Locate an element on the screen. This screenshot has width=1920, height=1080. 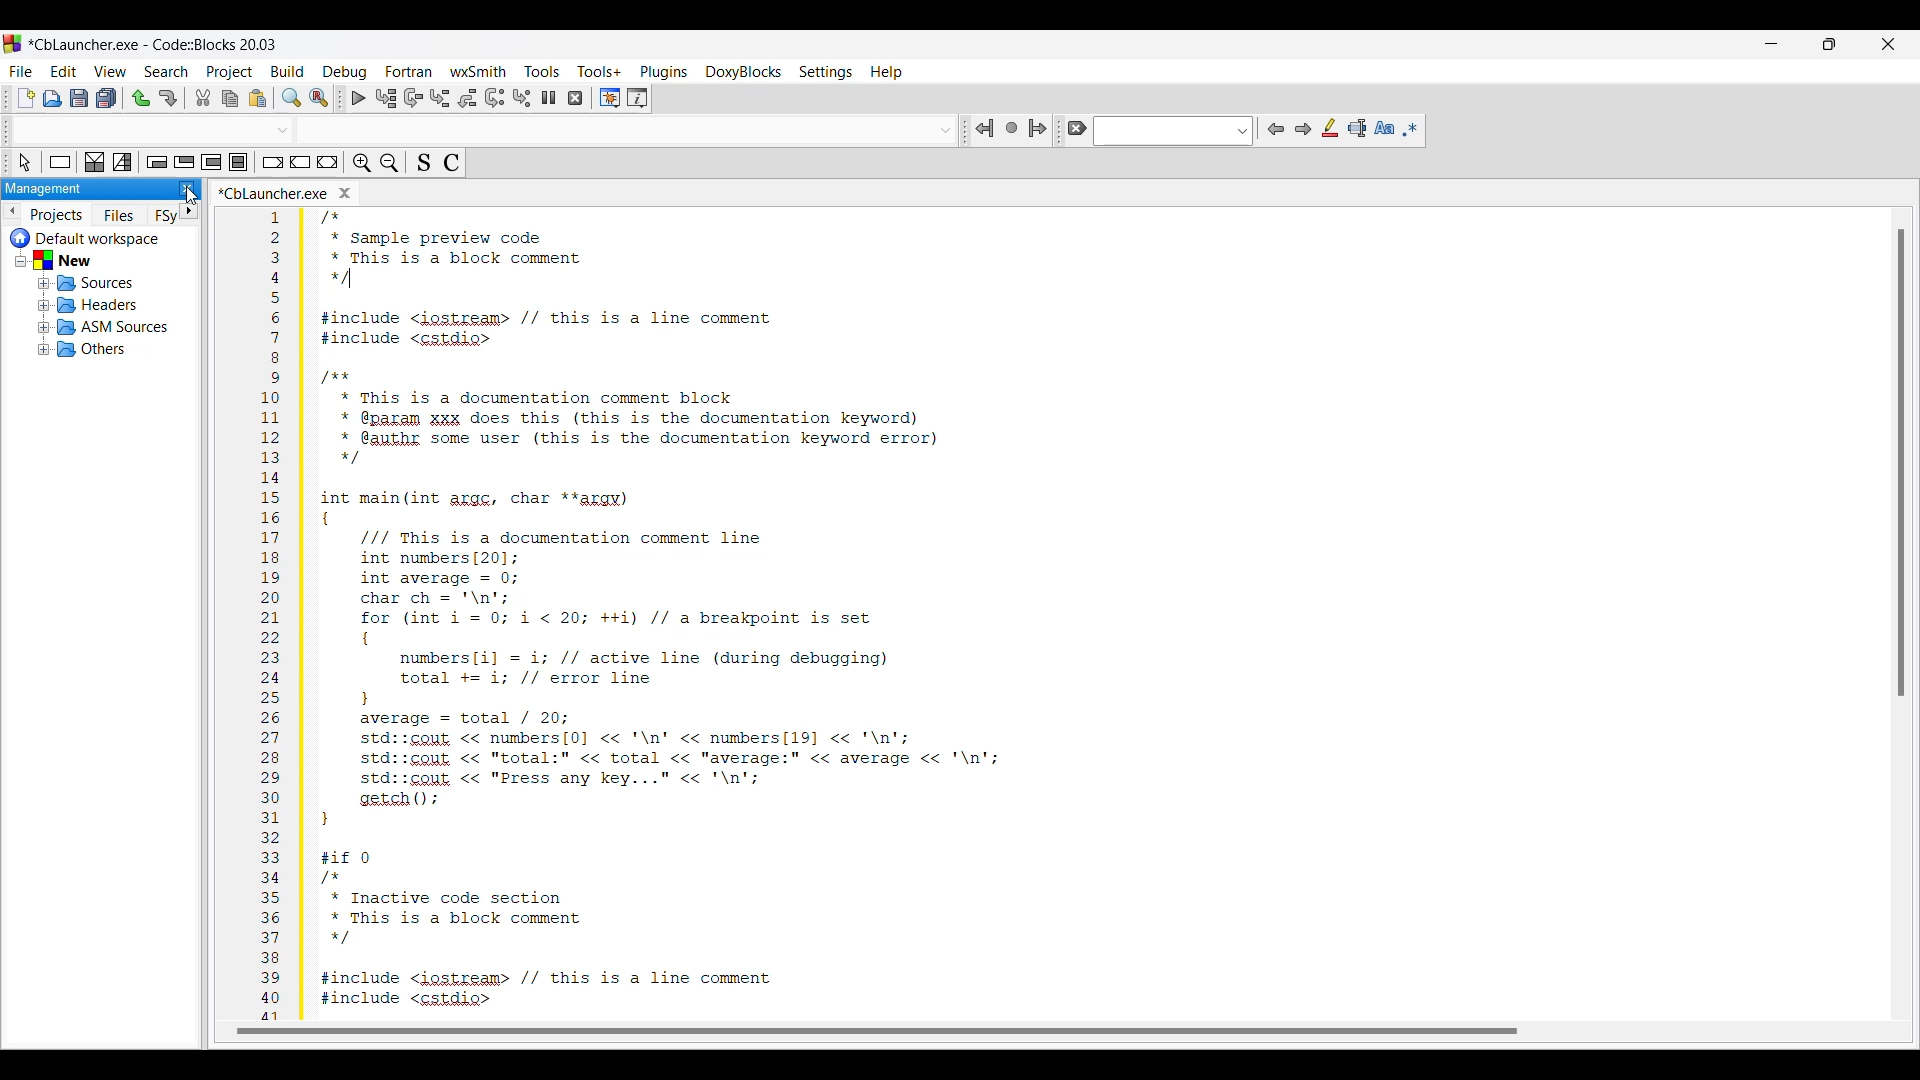
Search menu is located at coordinates (166, 71).